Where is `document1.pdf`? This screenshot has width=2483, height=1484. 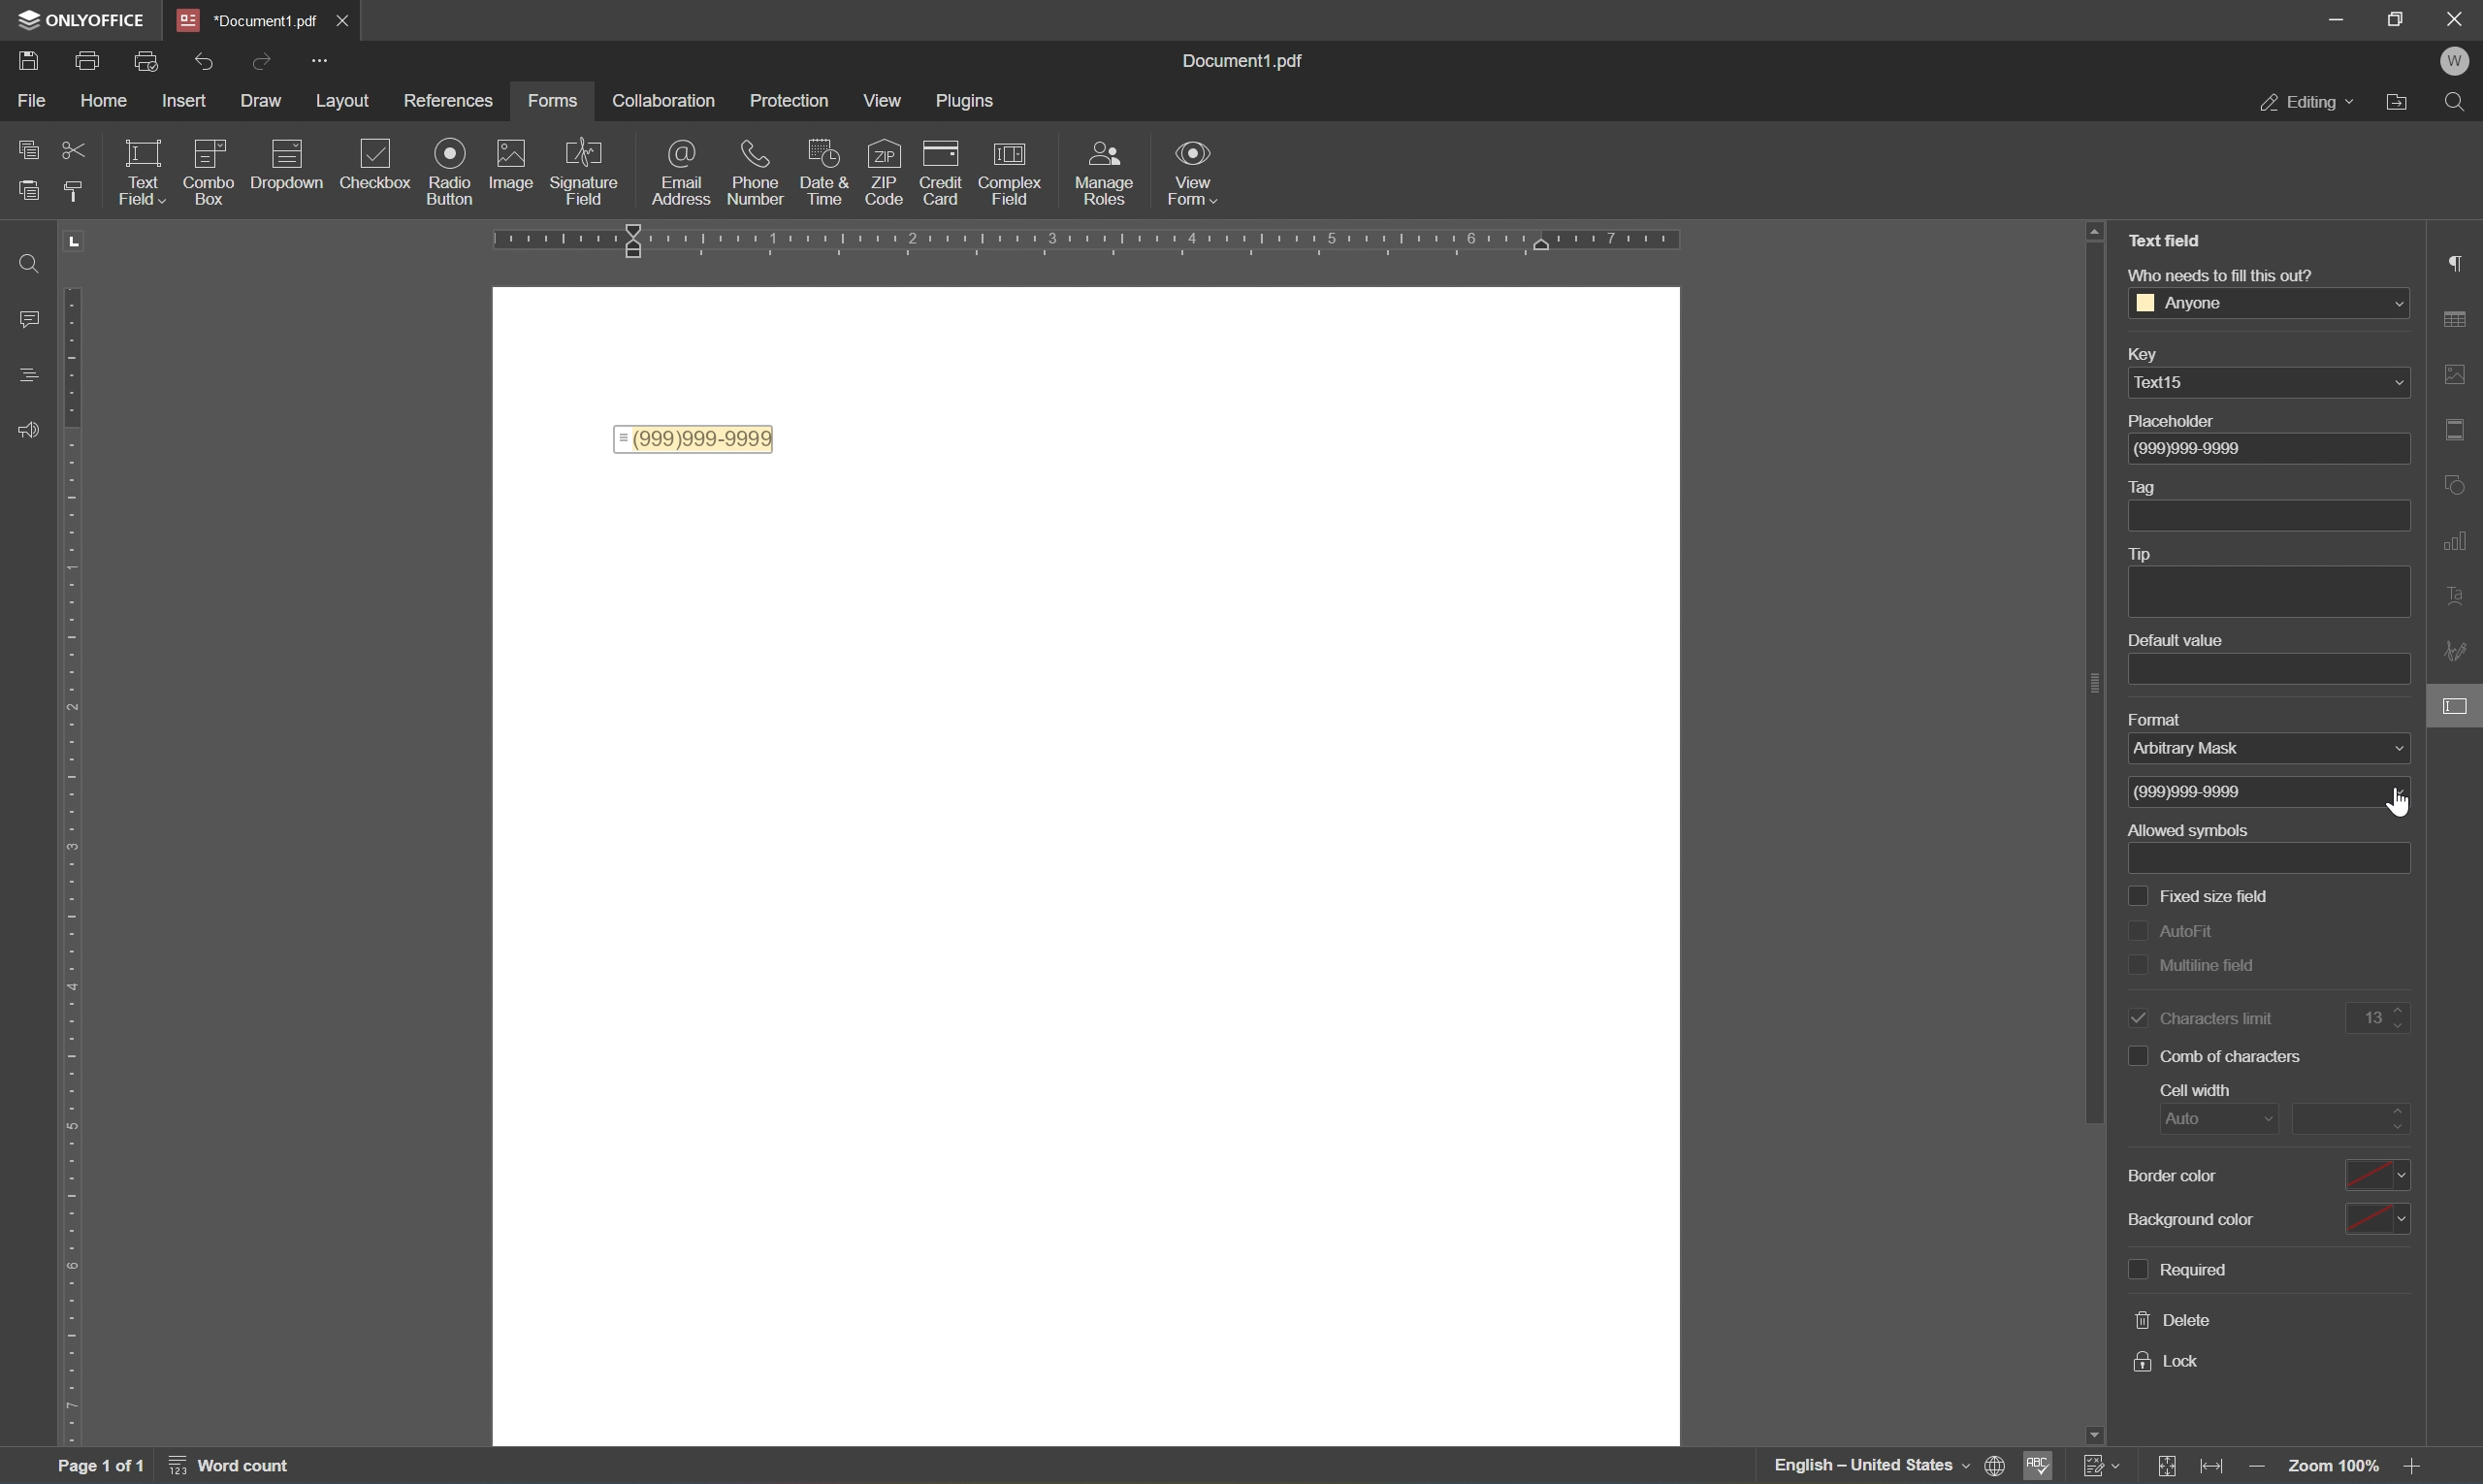
document1.pdf is located at coordinates (242, 17).